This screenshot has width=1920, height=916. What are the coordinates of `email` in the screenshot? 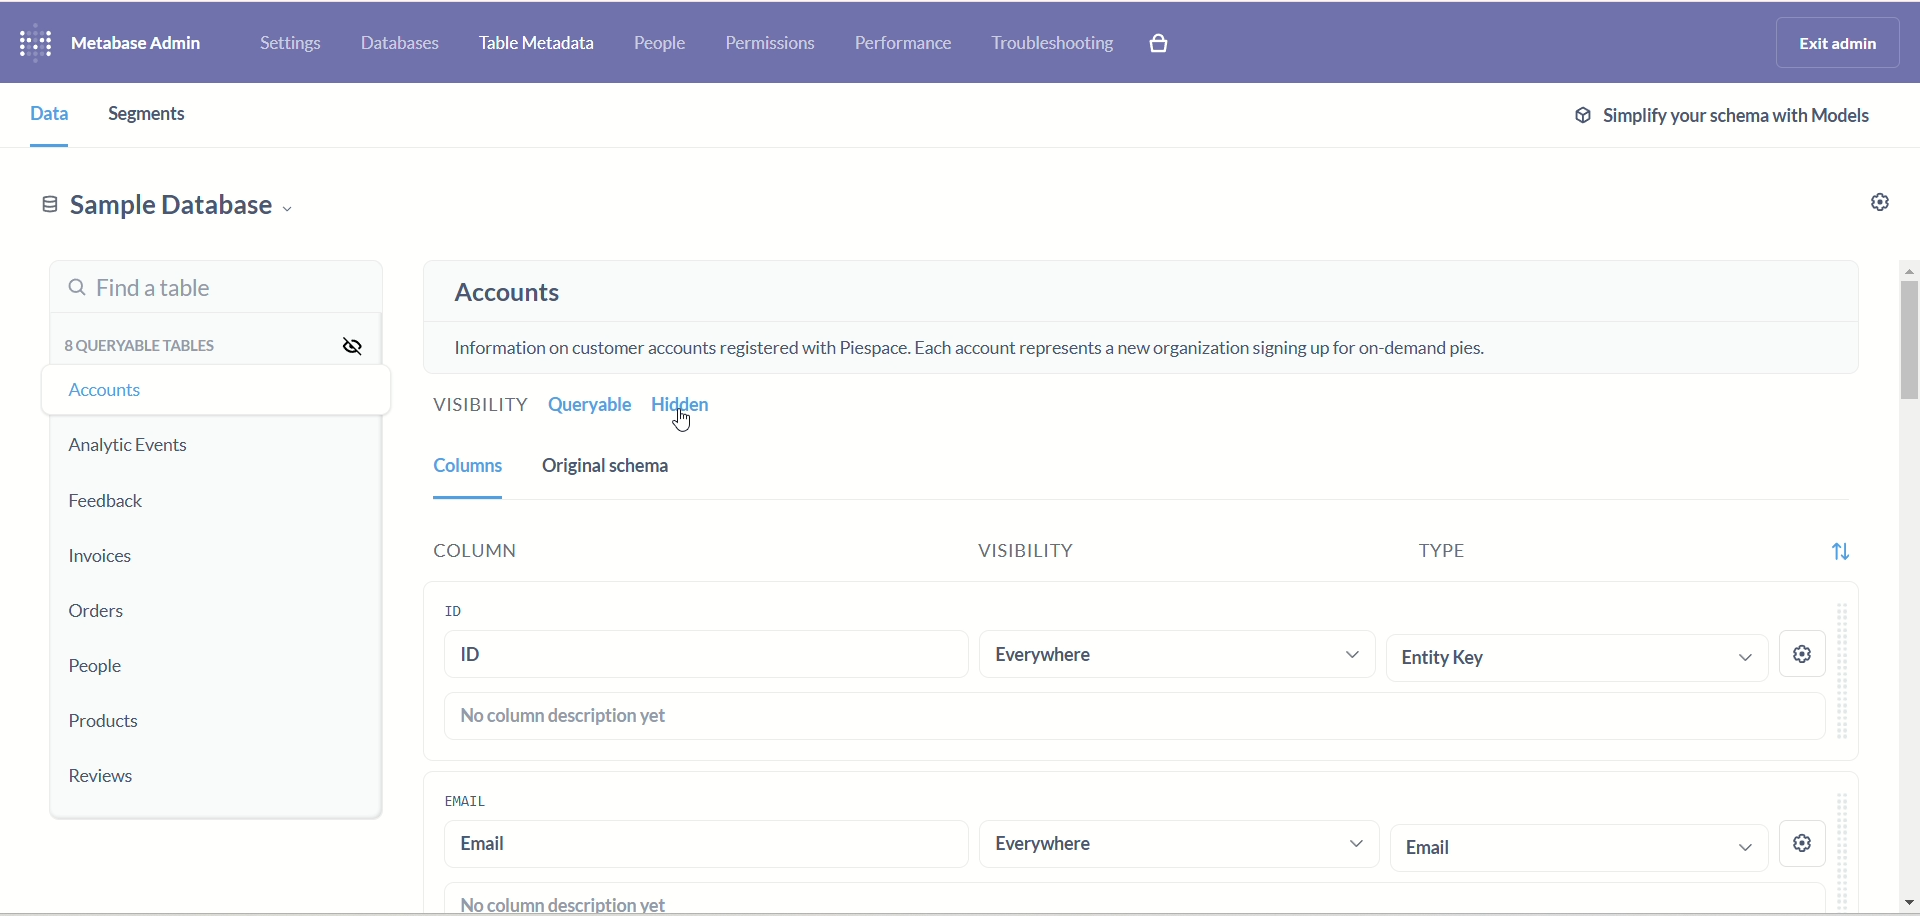 It's located at (475, 801).